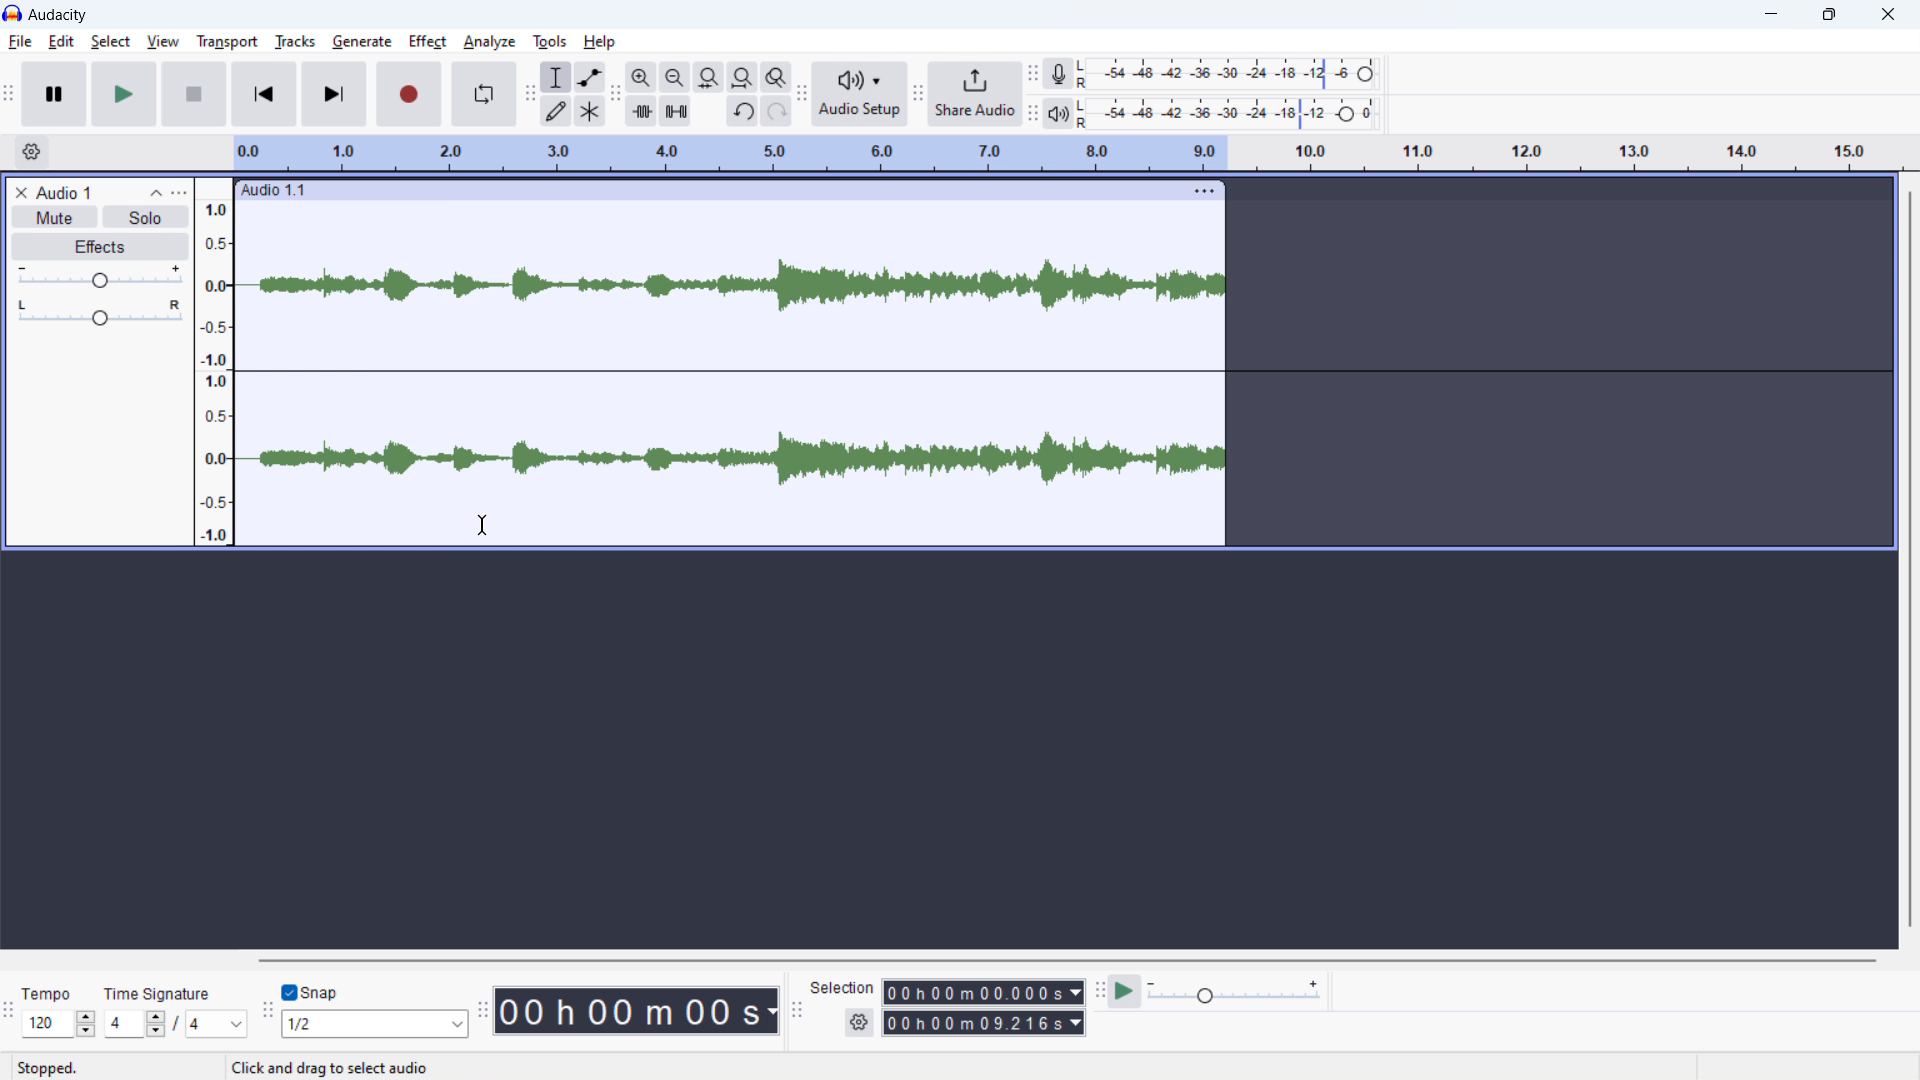  What do you see at coordinates (213, 361) in the screenshot?
I see `amplitude` at bounding box center [213, 361].